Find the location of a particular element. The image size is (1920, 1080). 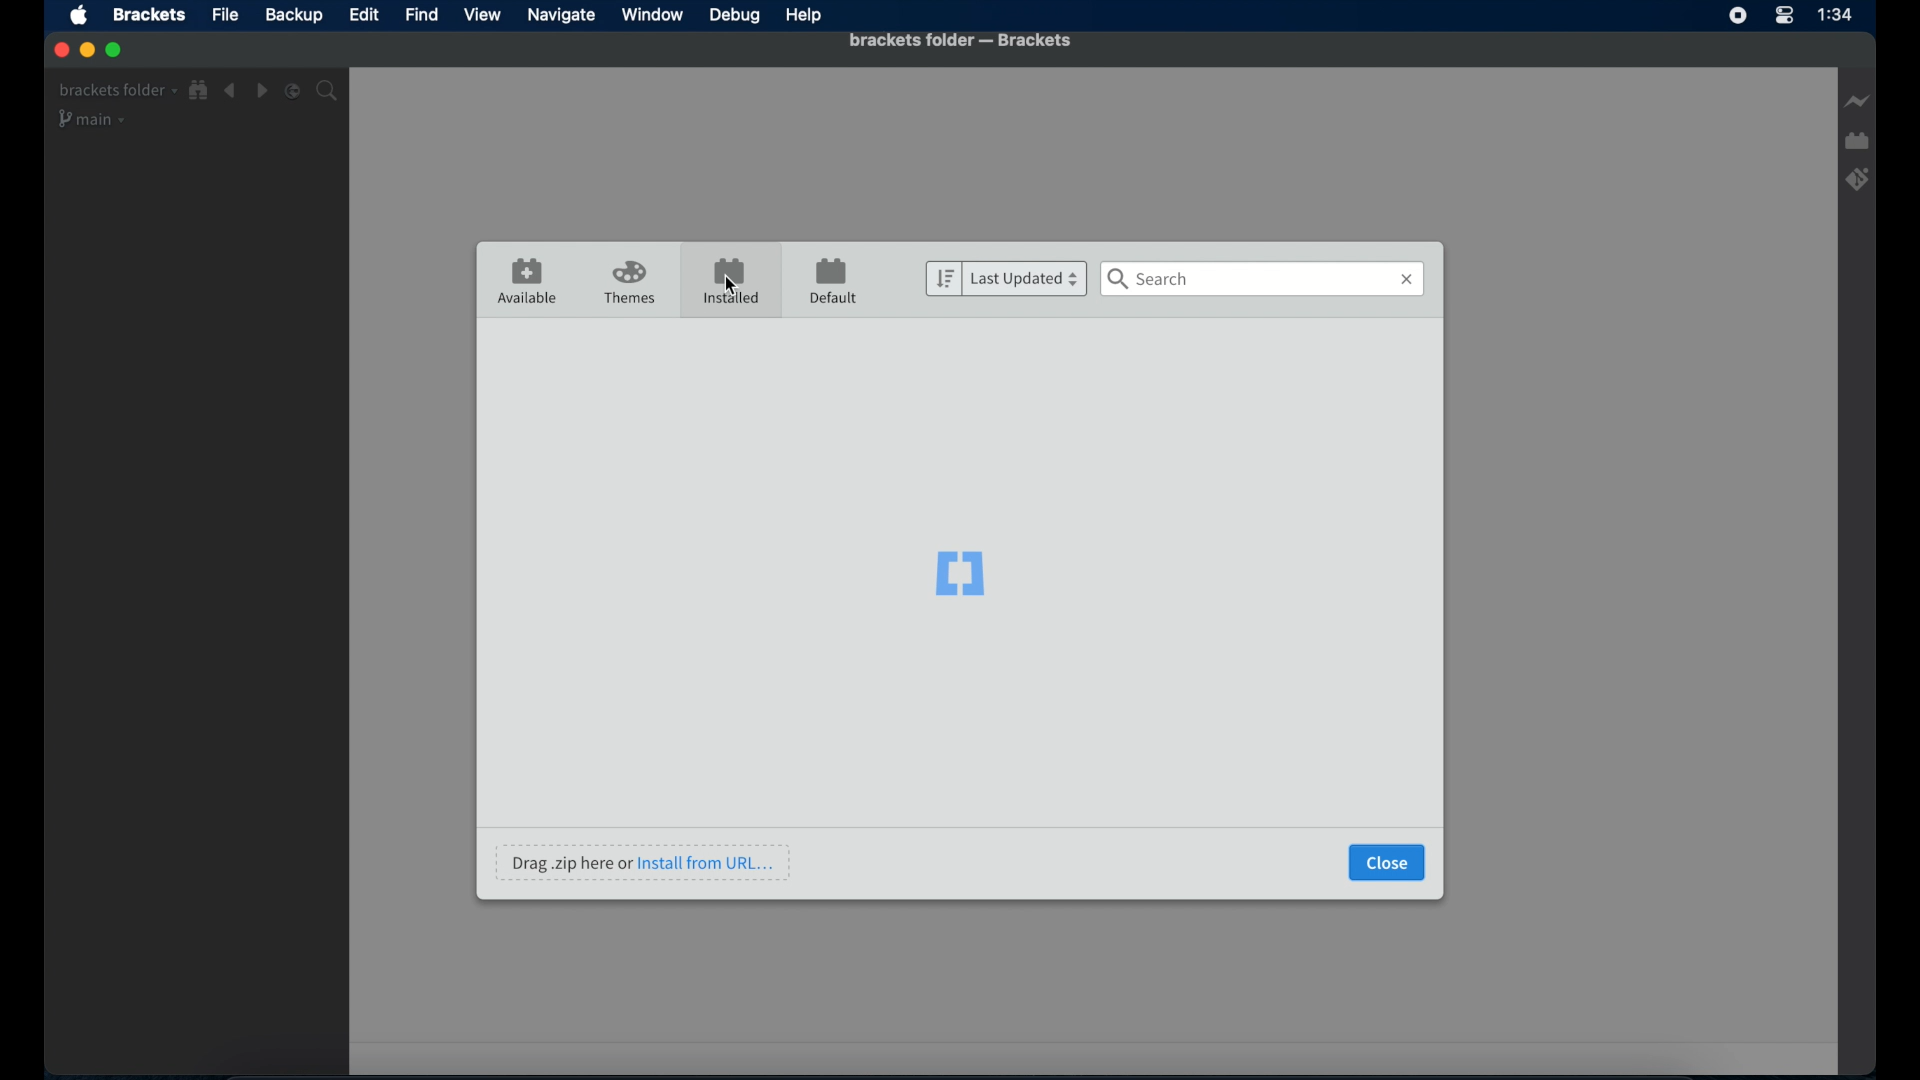

search bar is located at coordinates (1263, 279).